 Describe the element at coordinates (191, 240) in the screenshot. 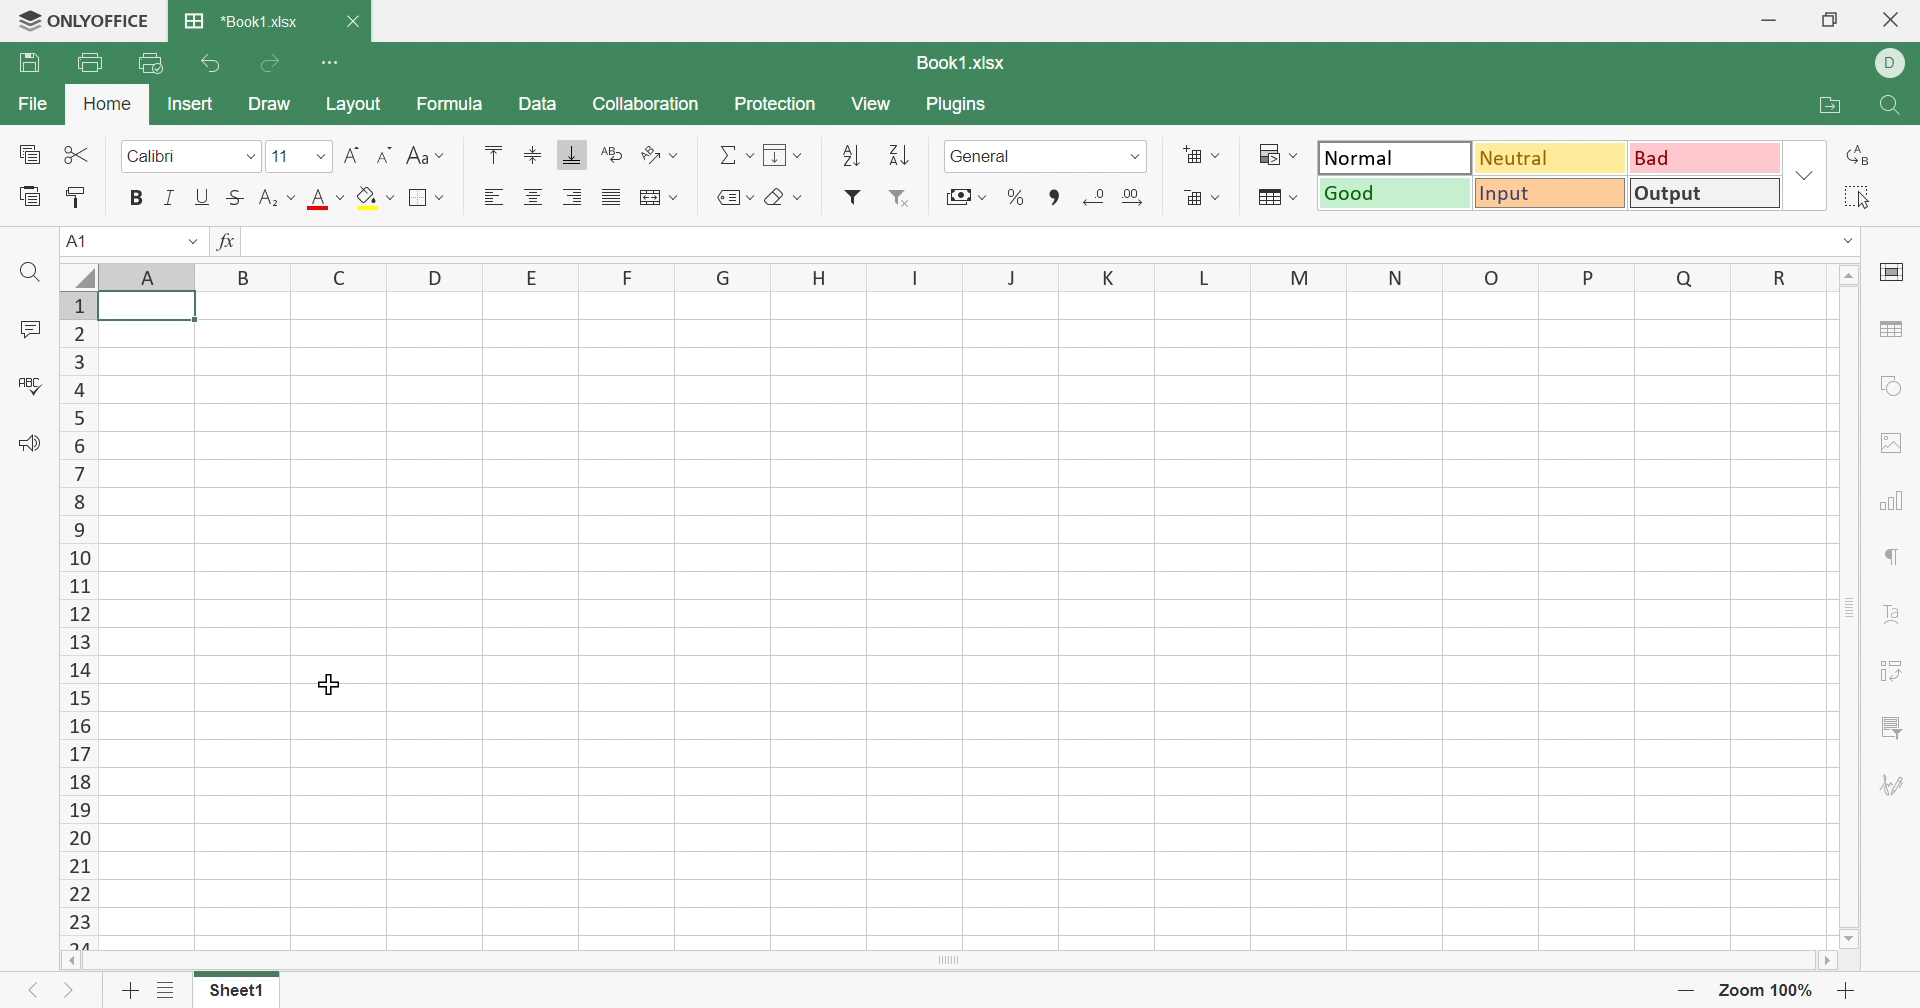

I see `Drop Down` at that location.